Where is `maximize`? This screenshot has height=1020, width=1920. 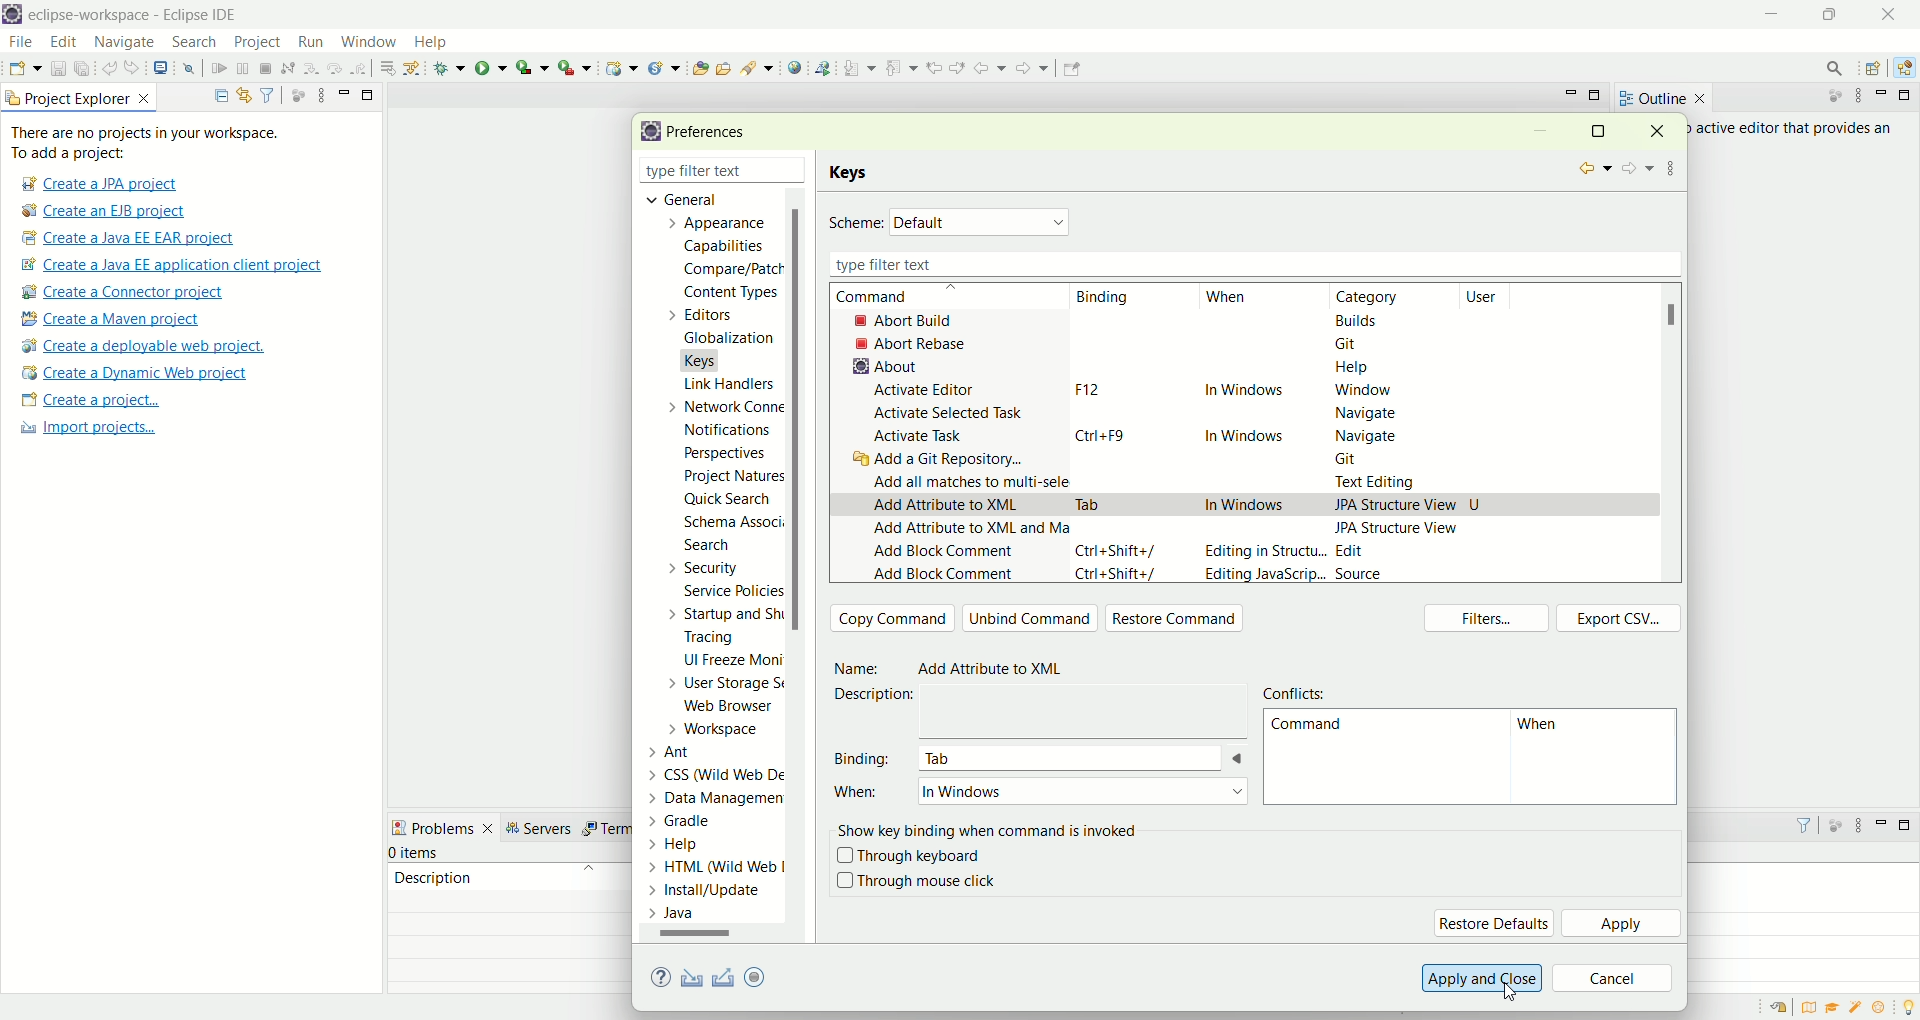
maximize is located at coordinates (1835, 14).